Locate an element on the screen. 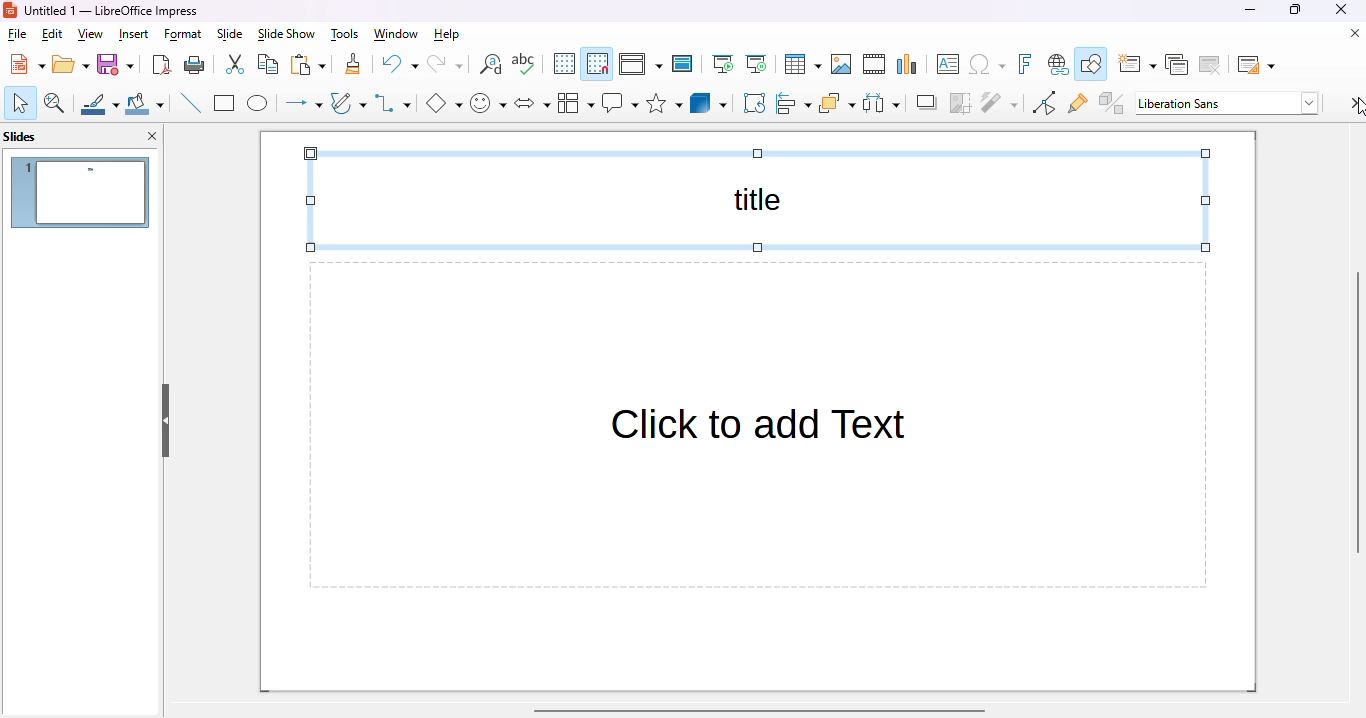 The image size is (1366, 718). master slide is located at coordinates (683, 64).